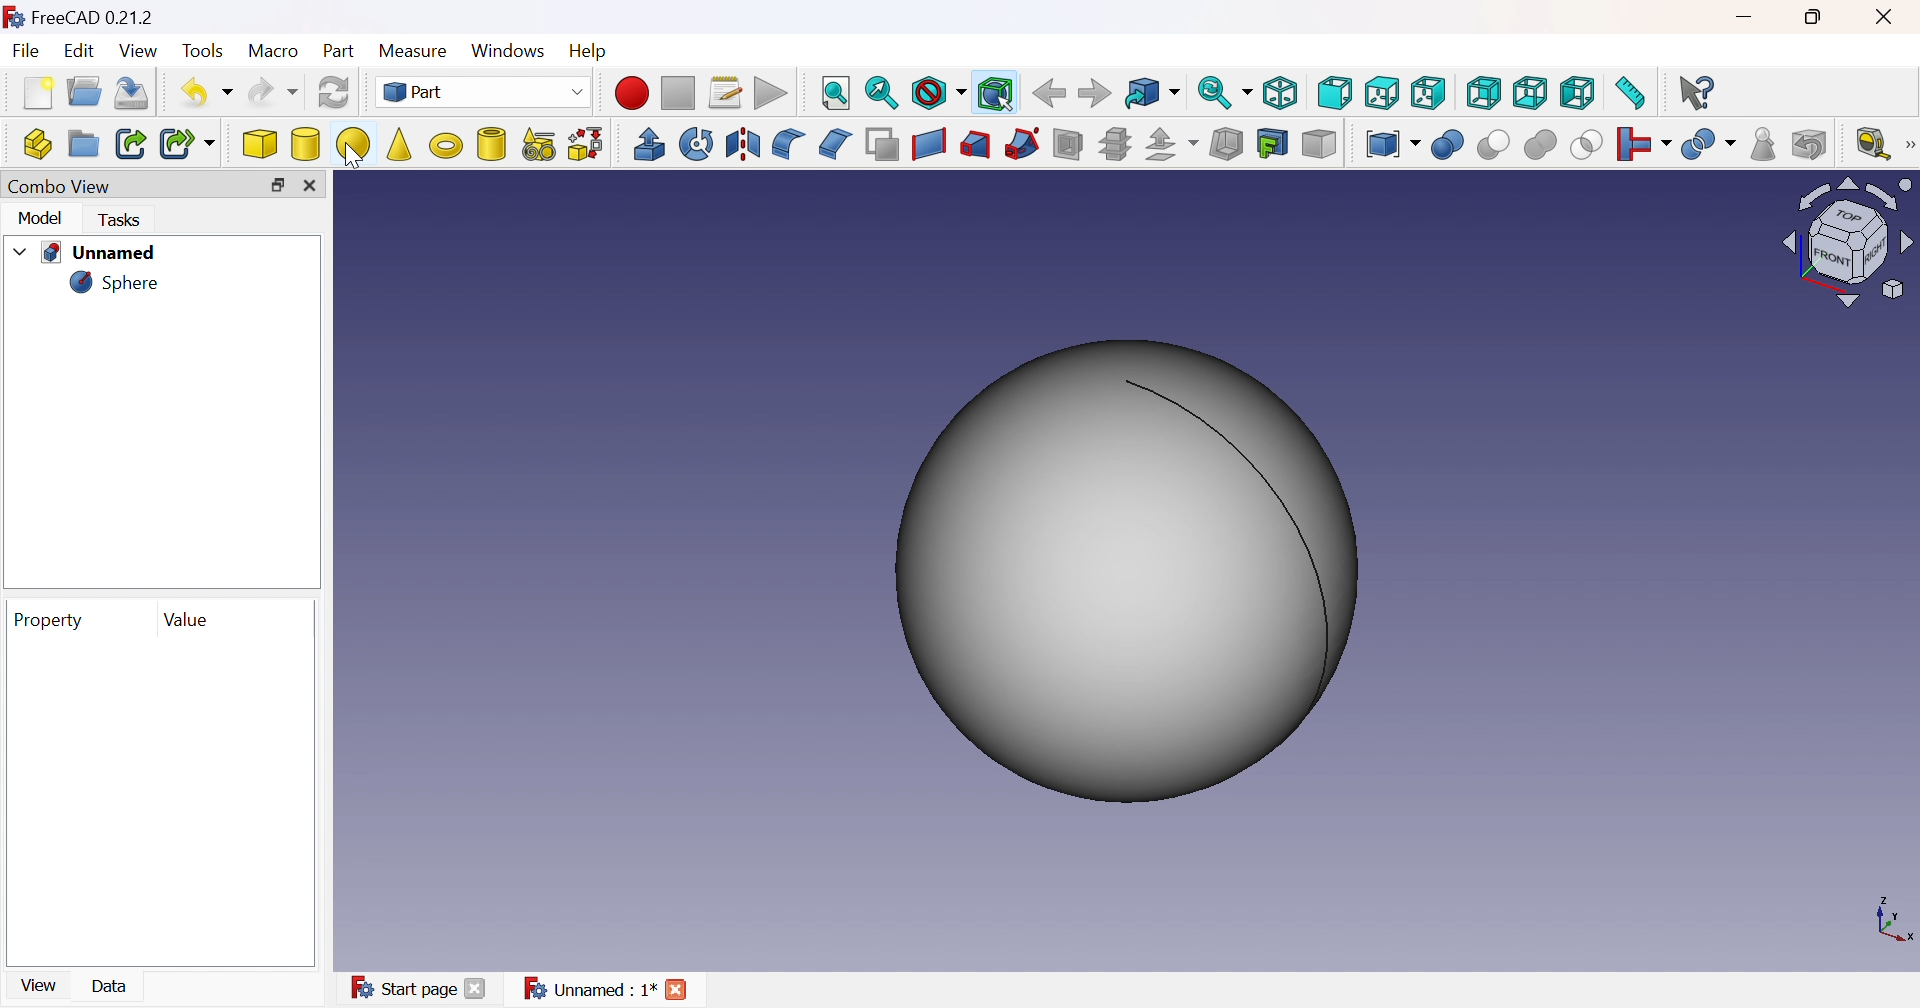 The height and width of the screenshot is (1008, 1920). What do you see at coordinates (85, 18) in the screenshot?
I see `FreeCAD 0.21.1` at bounding box center [85, 18].